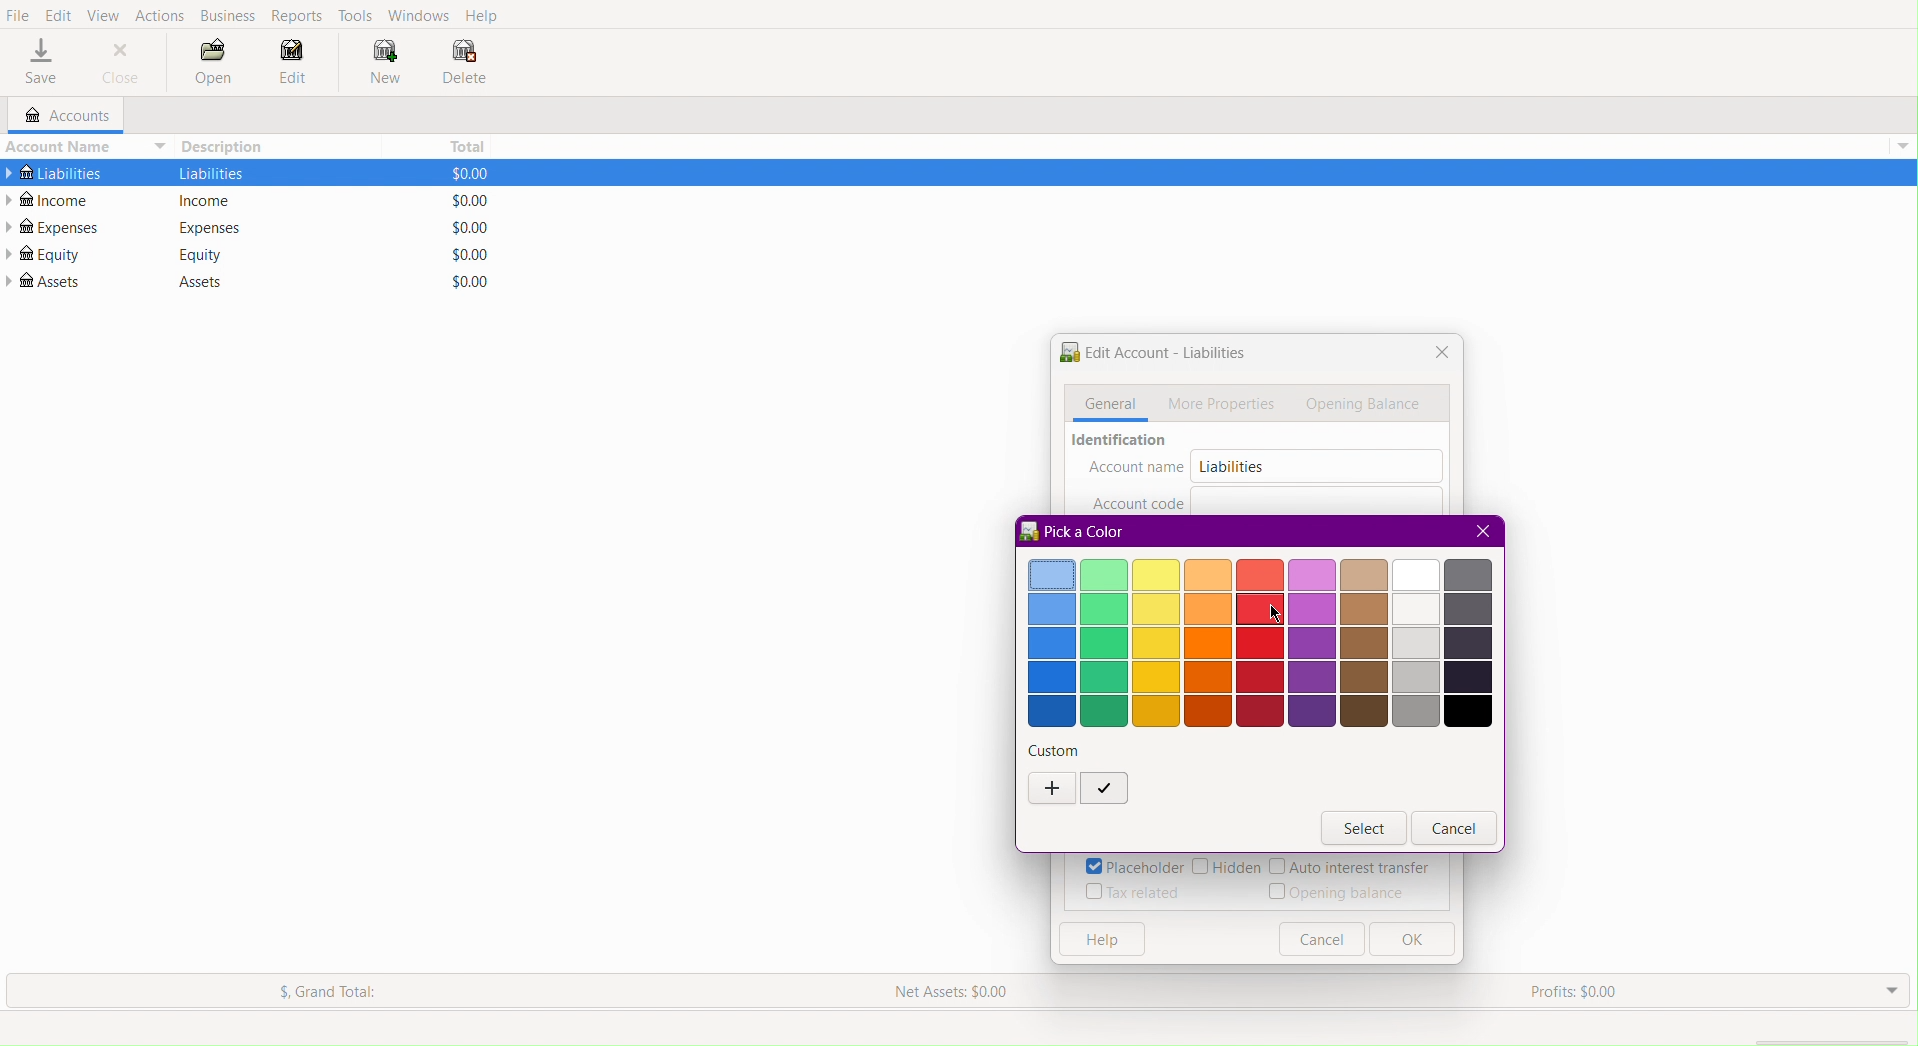  What do you see at coordinates (1321, 939) in the screenshot?
I see `` at bounding box center [1321, 939].